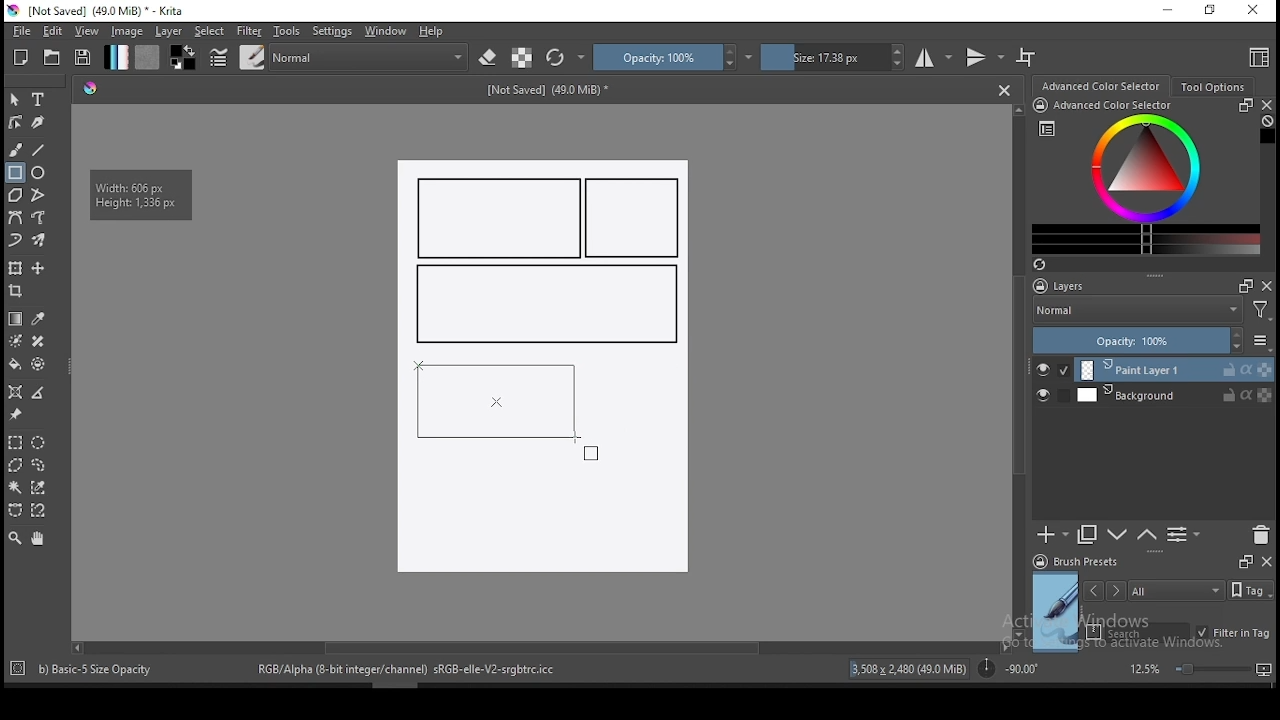 The image size is (1280, 720). I want to click on layer visibility on/off, so click(1048, 397).